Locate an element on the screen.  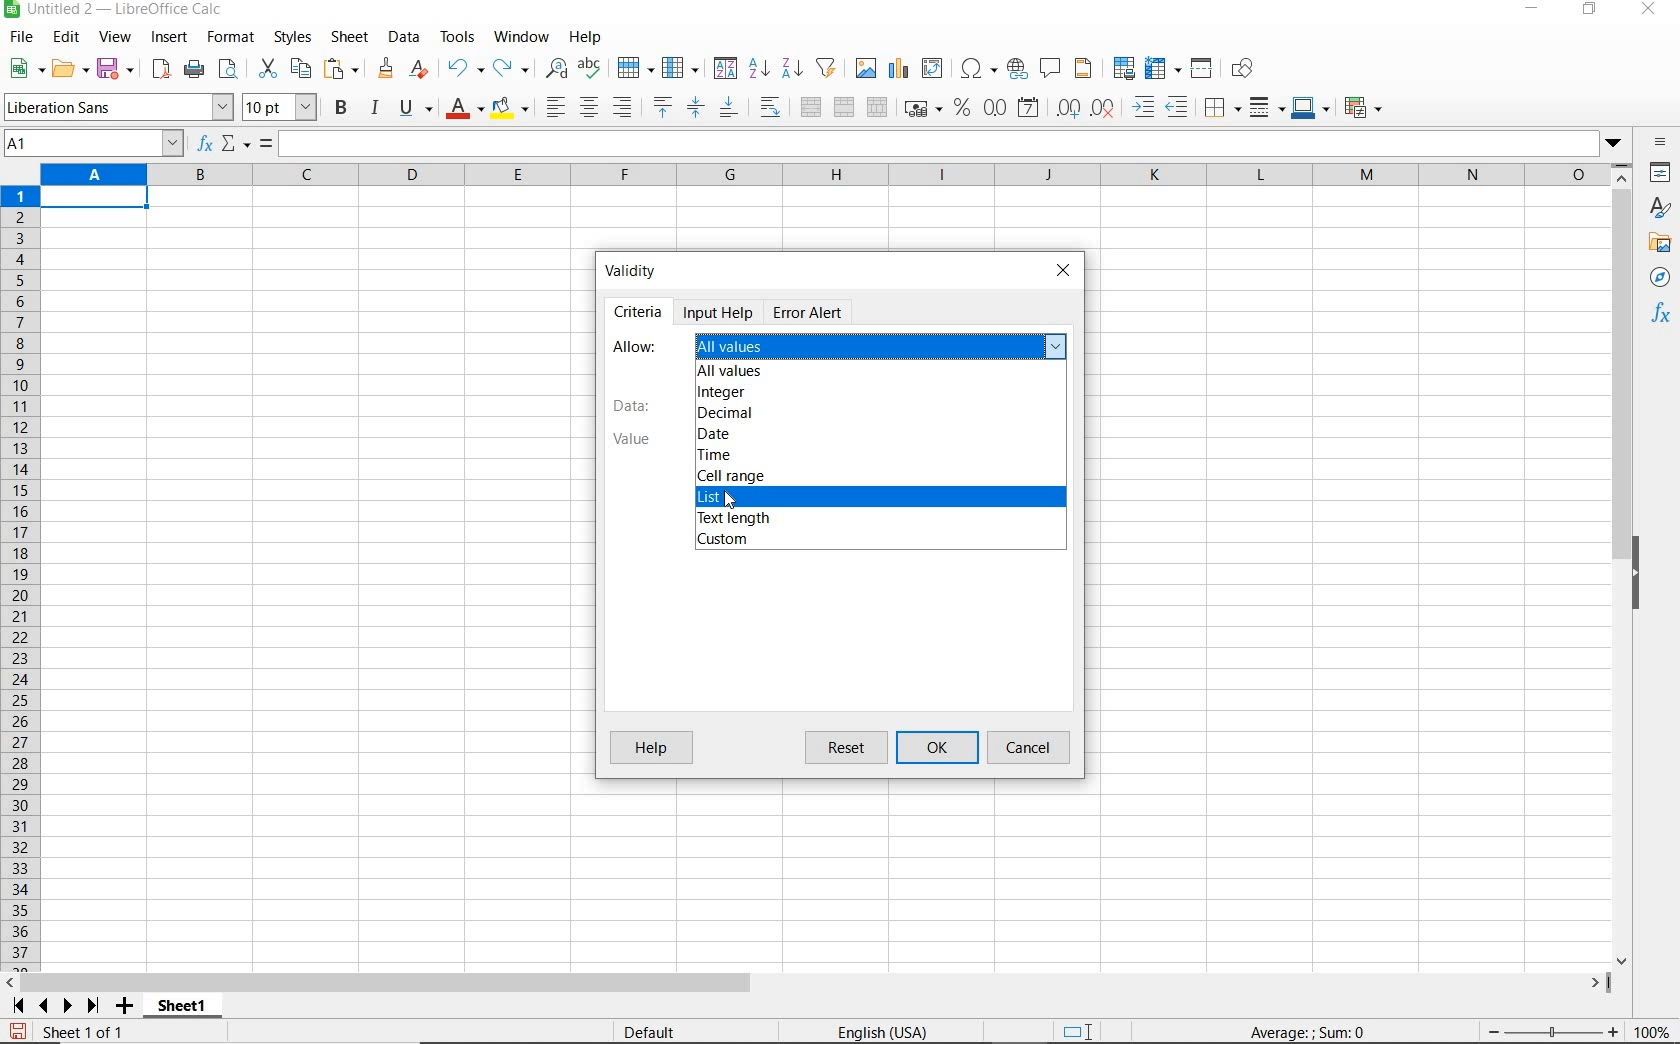
delete decimal place is located at coordinates (1104, 107).